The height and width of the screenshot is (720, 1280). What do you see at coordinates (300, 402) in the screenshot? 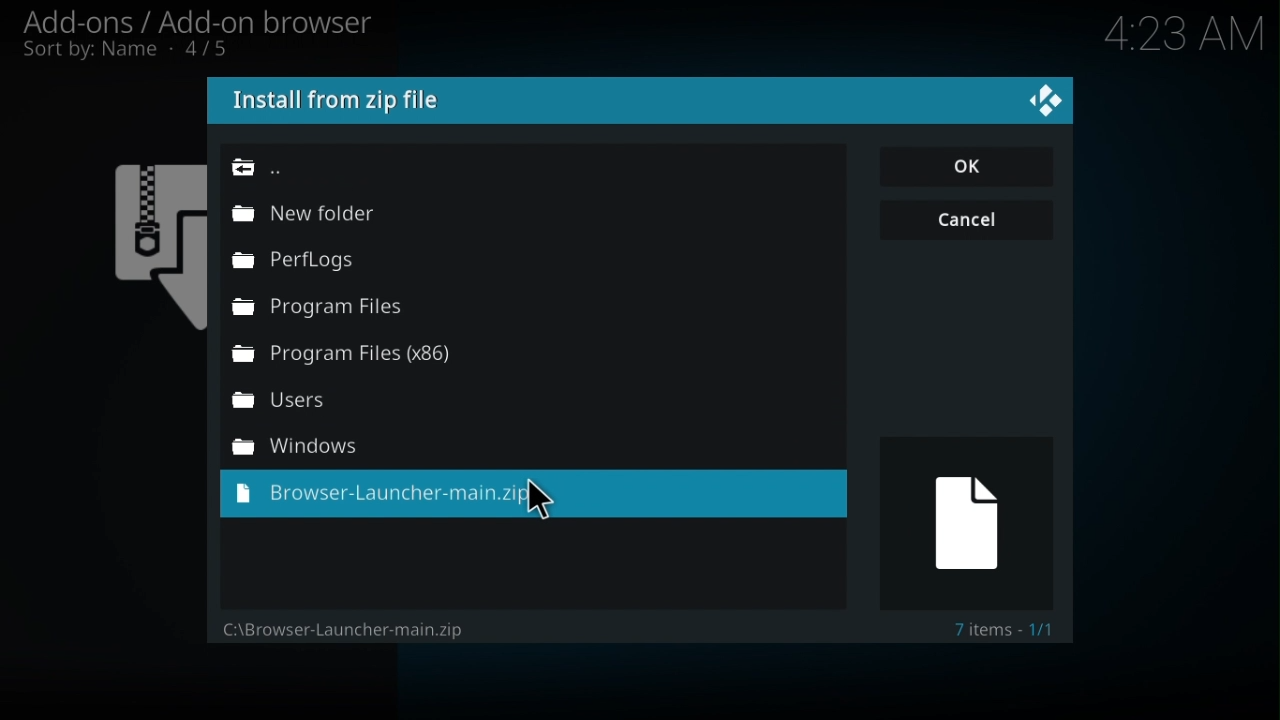
I see `Users` at bounding box center [300, 402].